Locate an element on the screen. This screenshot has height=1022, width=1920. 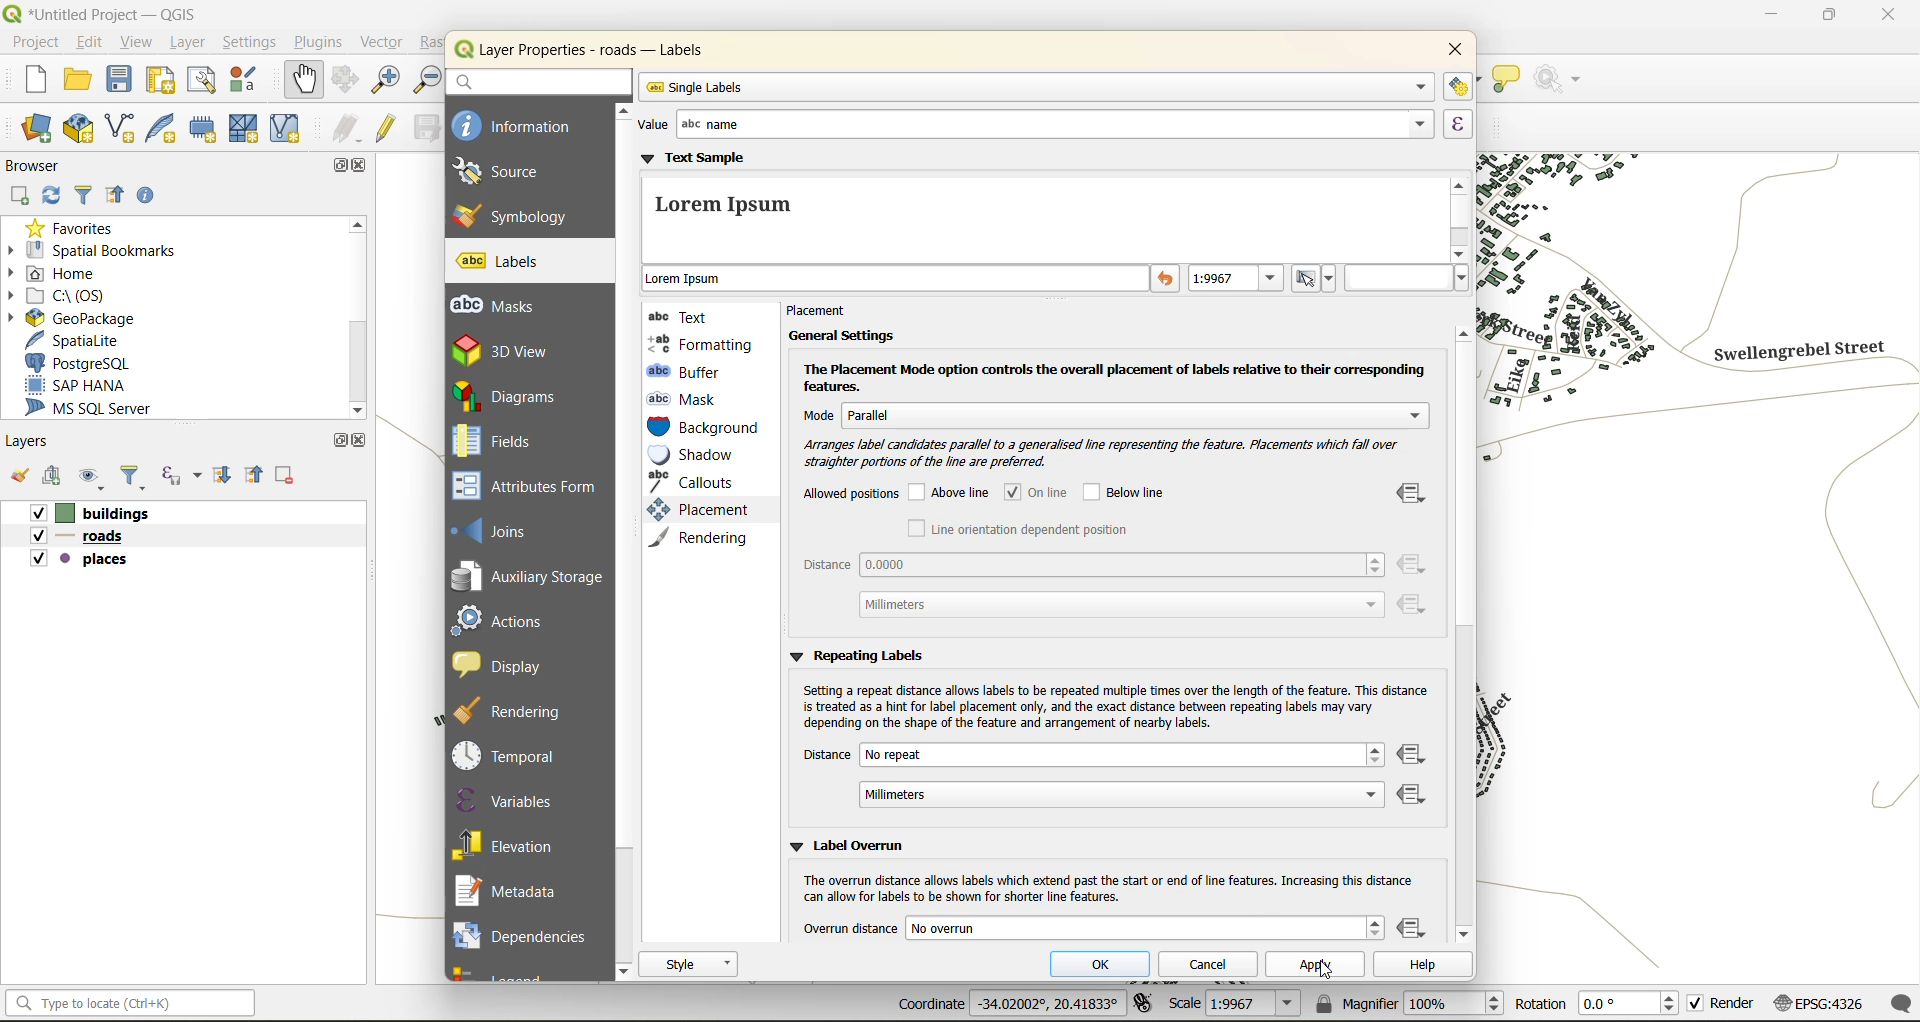
‘Ww Label Overrun
‘The overrun distance allows labels which extend past the start or end of line features. Increasing this distance
can allow for labels to be shown for shorter line features. is located at coordinates (1107, 872).